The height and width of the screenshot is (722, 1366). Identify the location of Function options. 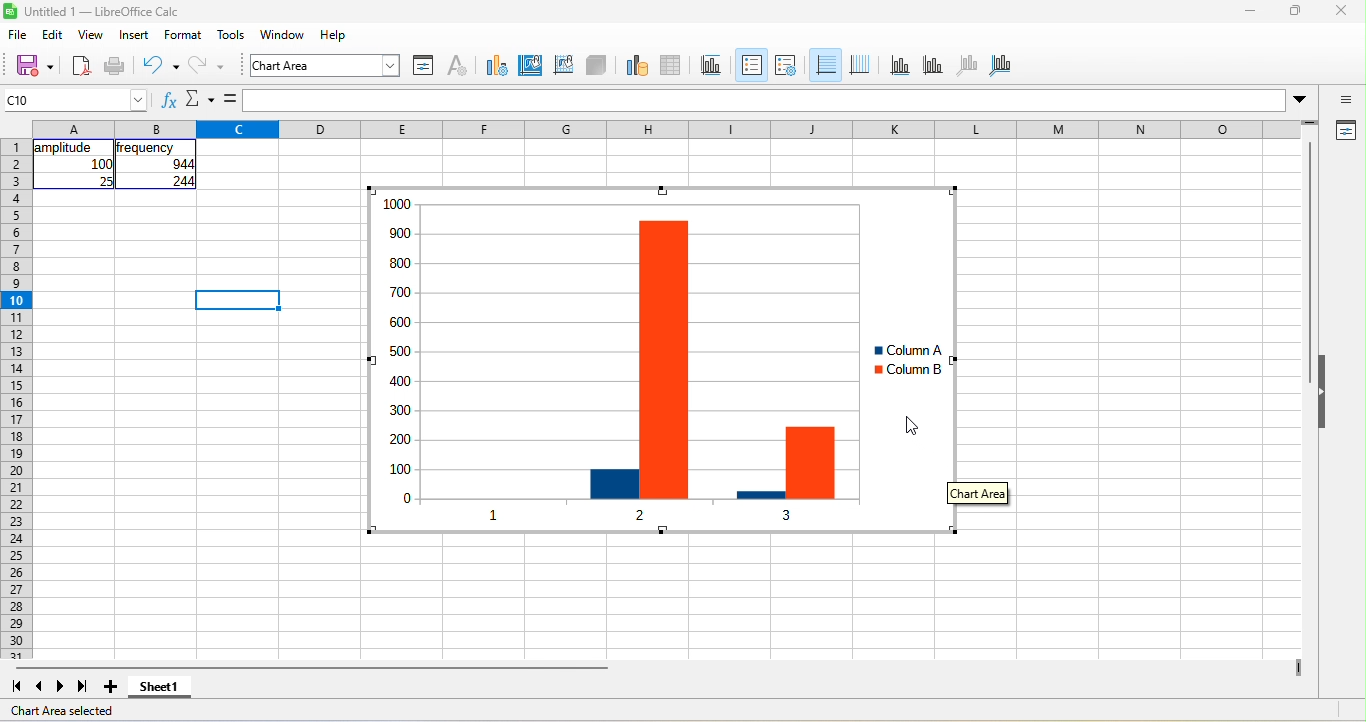
(200, 99).